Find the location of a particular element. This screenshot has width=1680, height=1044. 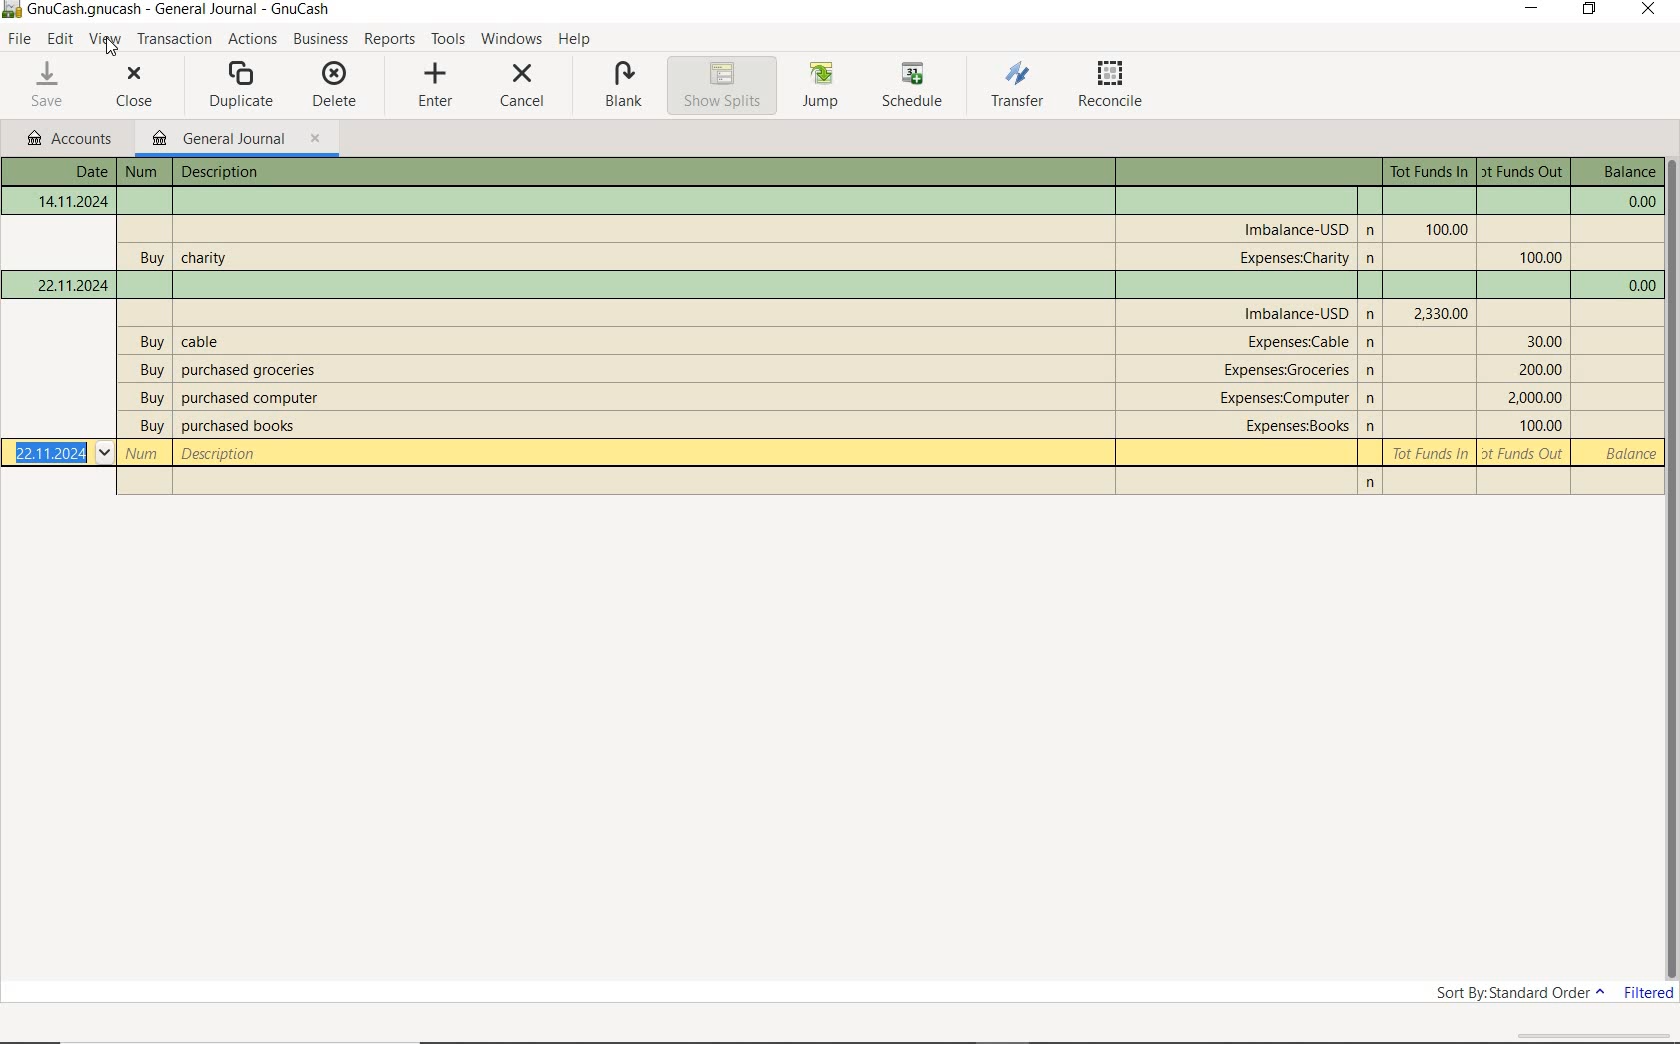

n is located at coordinates (1373, 397).